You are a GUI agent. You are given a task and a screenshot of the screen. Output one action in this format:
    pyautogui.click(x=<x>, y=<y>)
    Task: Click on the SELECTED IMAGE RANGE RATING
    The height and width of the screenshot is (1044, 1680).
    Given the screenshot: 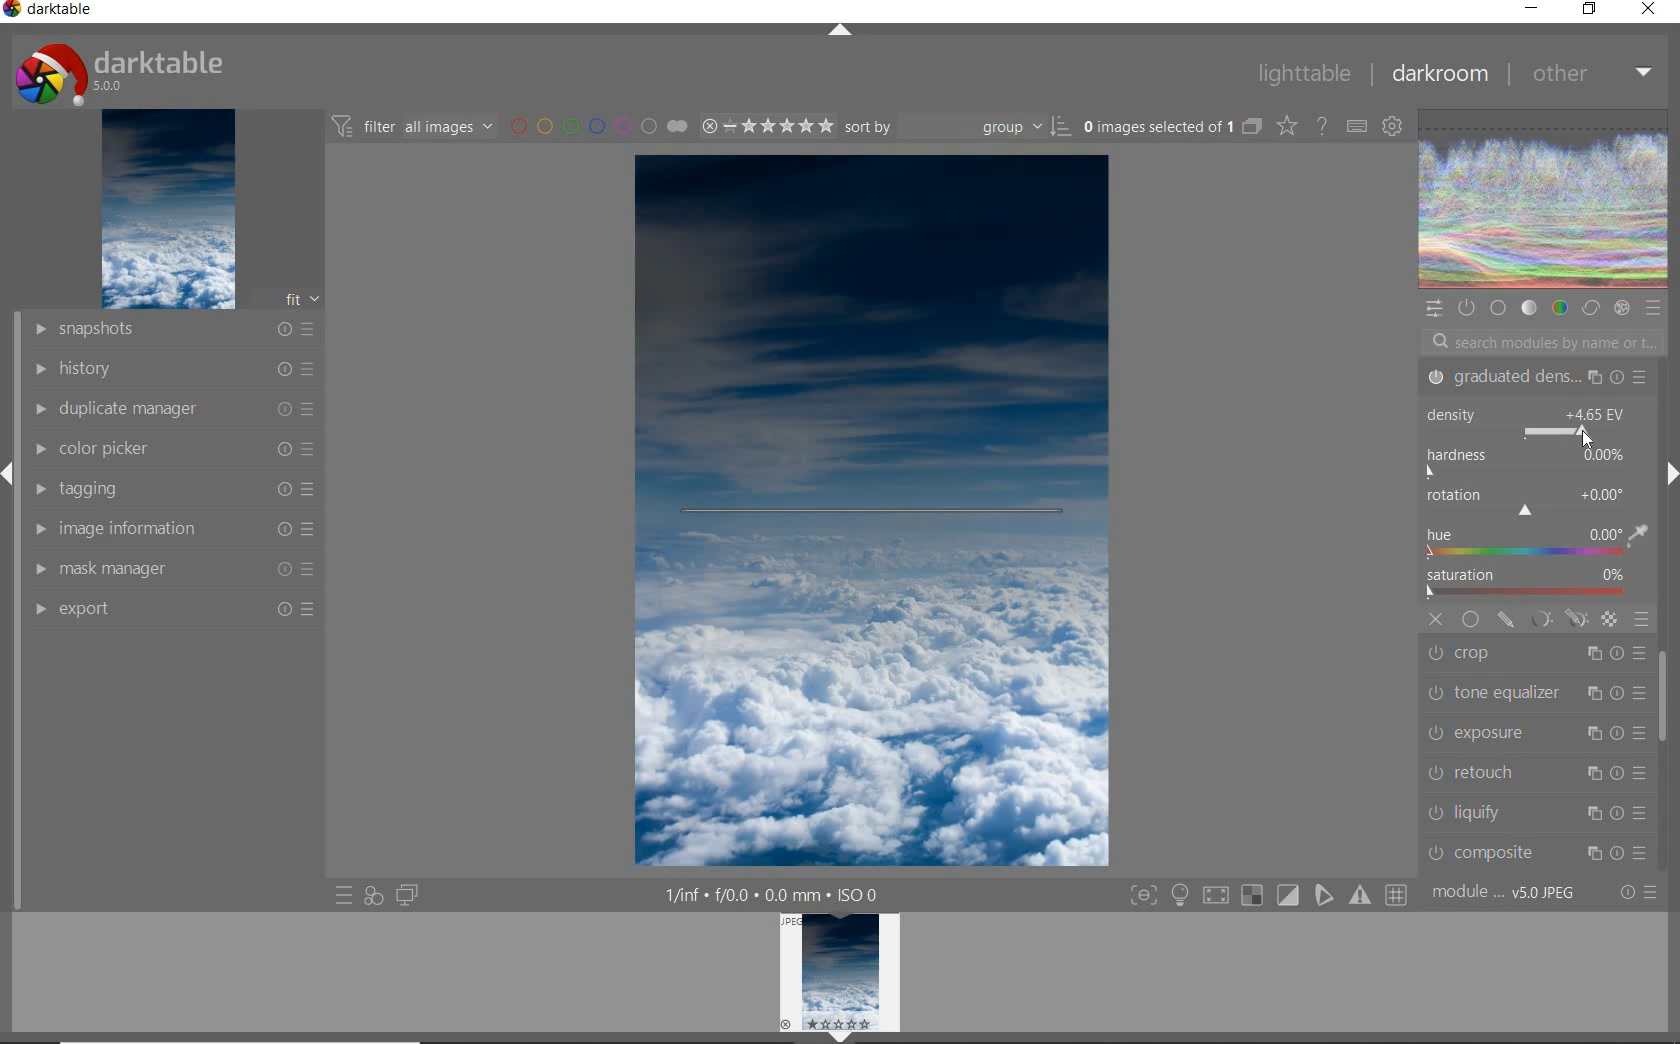 What is the action you would take?
    pyautogui.click(x=764, y=123)
    